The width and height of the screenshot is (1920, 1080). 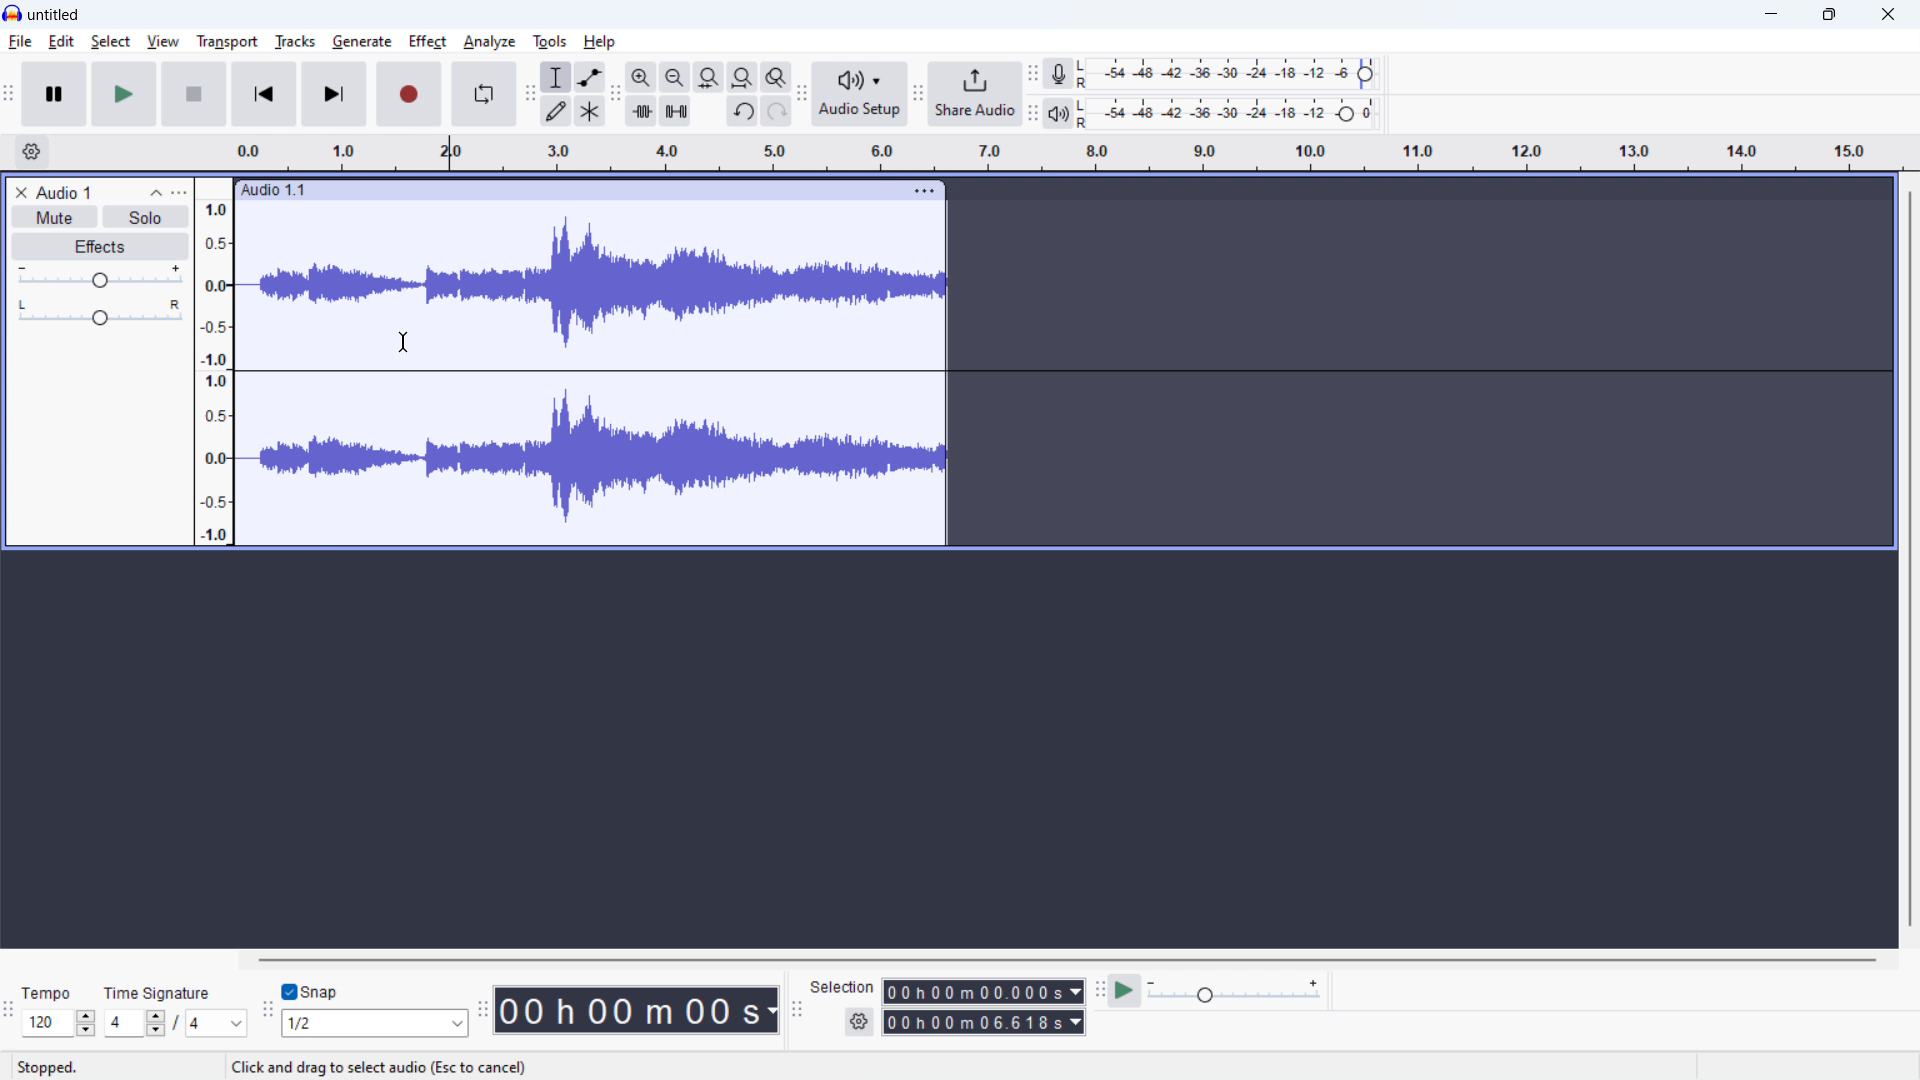 I want to click on stop, so click(x=194, y=94).